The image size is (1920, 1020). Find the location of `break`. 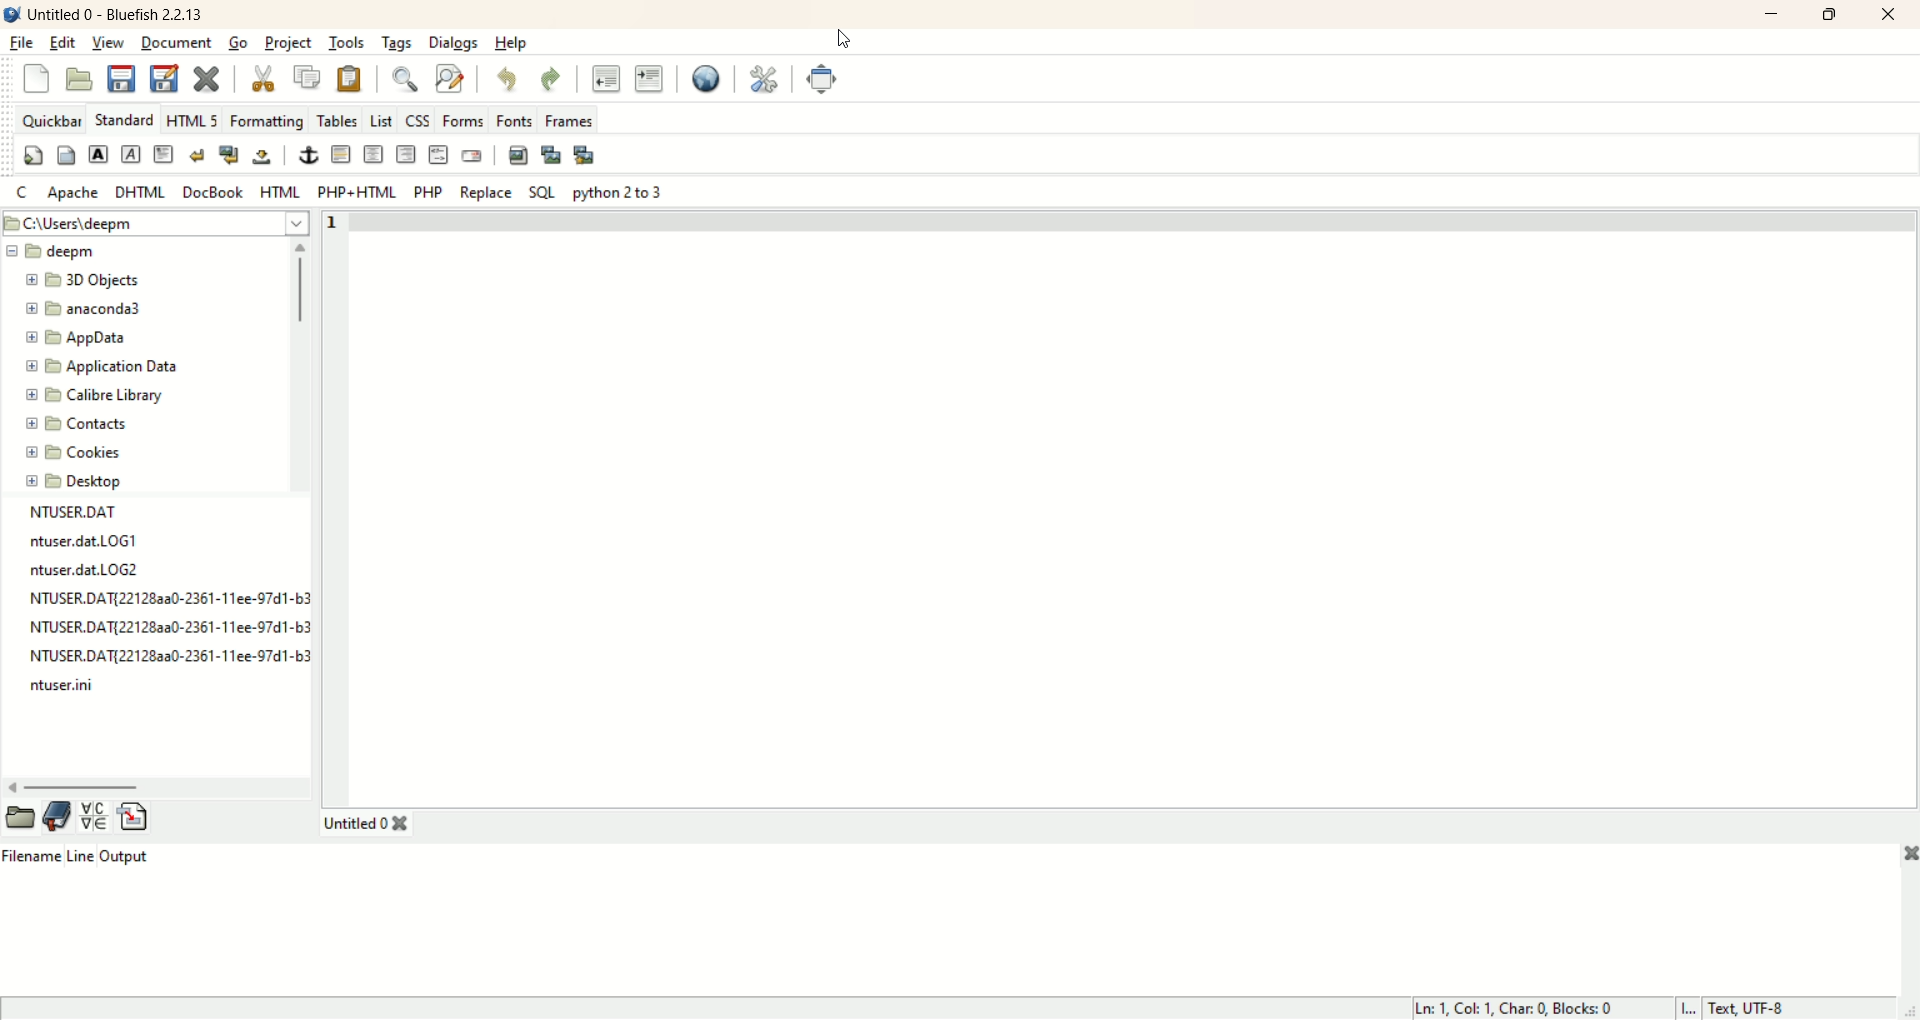

break is located at coordinates (194, 156).